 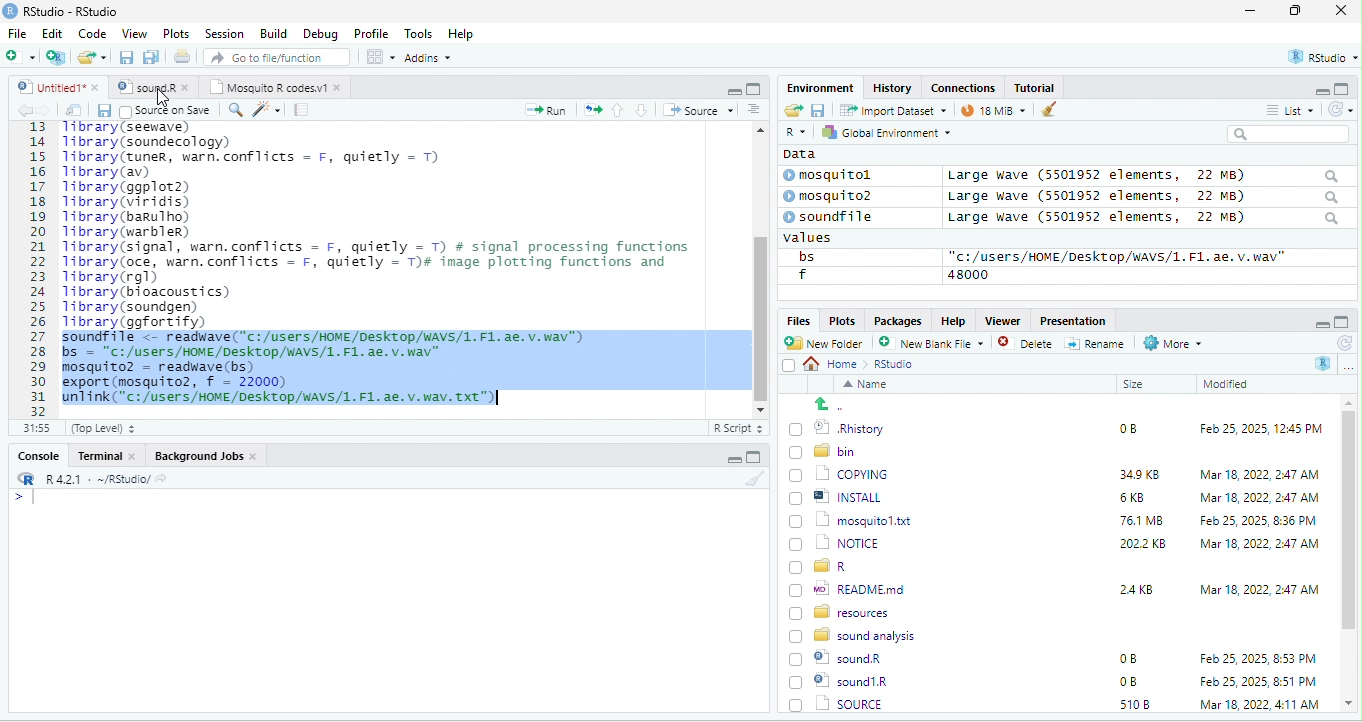 What do you see at coordinates (167, 112) in the screenshot?
I see `source on Save` at bounding box center [167, 112].